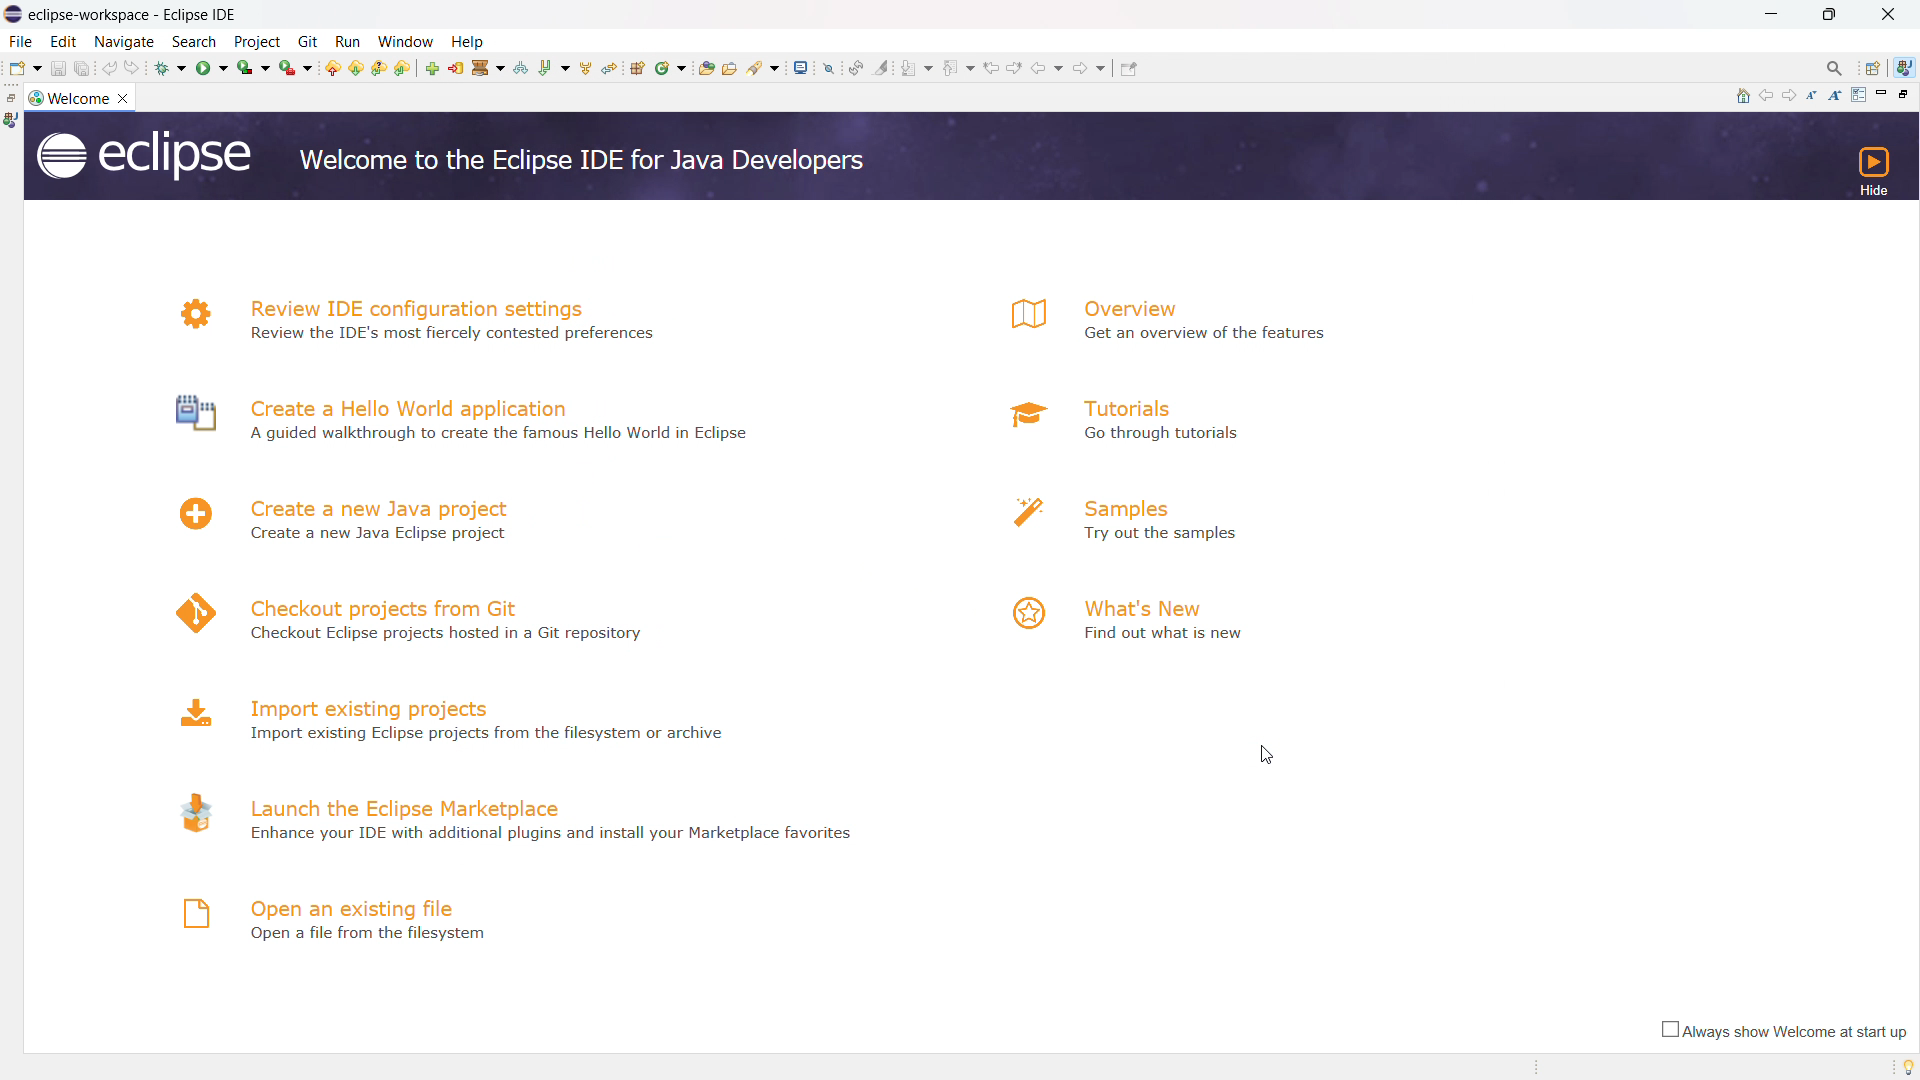  I want to click on logo, so click(185, 314).